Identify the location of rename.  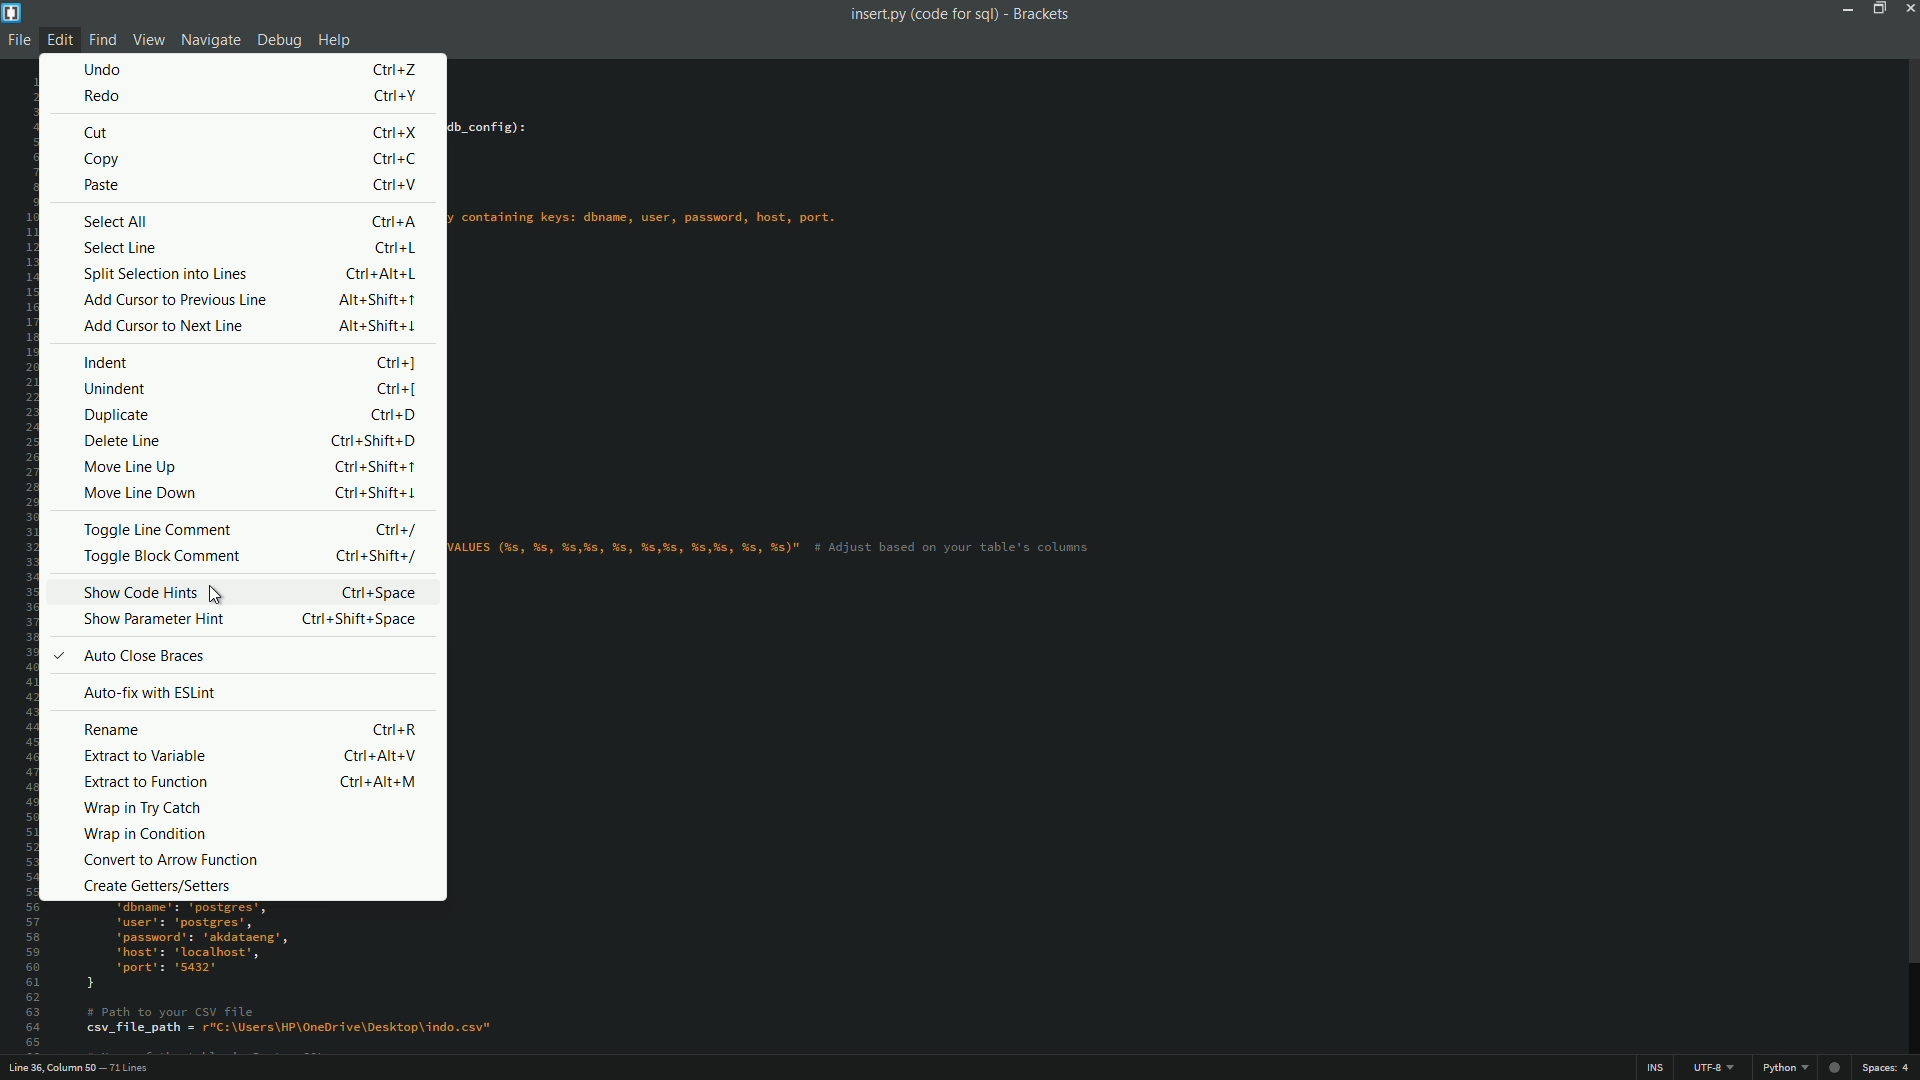
(112, 731).